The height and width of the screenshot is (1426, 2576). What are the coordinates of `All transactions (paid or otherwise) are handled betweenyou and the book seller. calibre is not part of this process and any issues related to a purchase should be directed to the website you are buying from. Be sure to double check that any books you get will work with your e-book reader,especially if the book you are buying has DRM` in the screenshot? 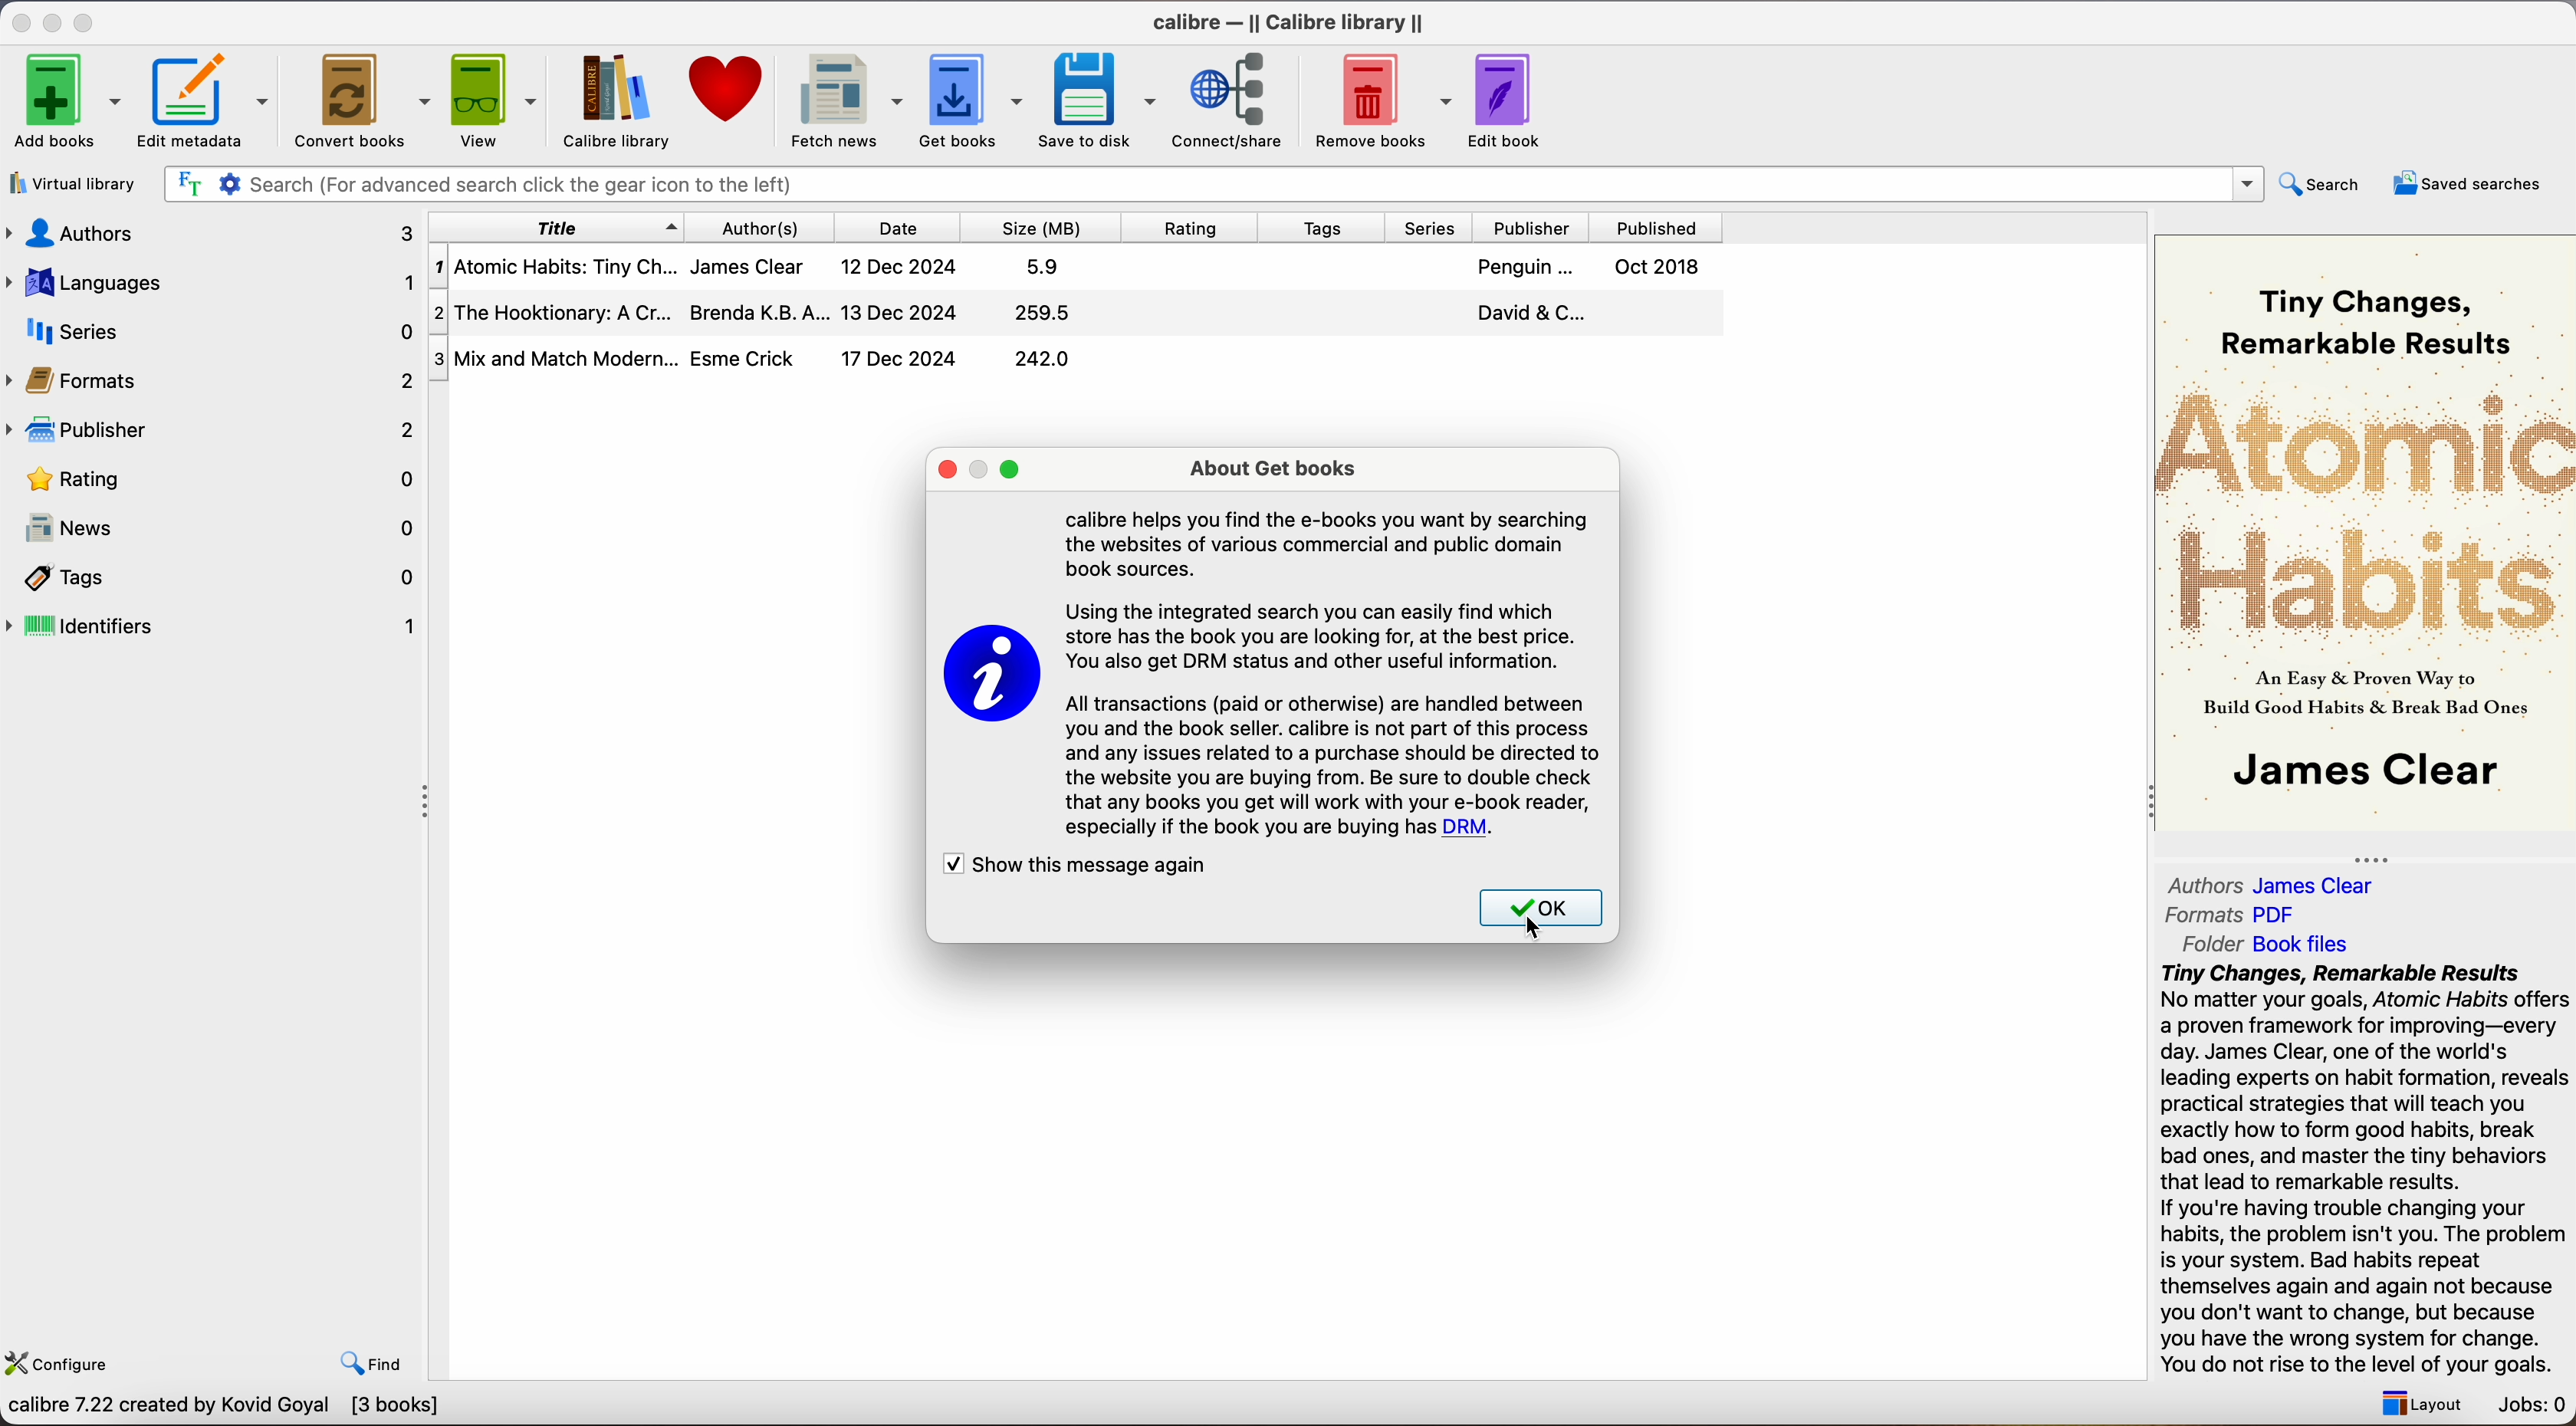 It's located at (1335, 764).